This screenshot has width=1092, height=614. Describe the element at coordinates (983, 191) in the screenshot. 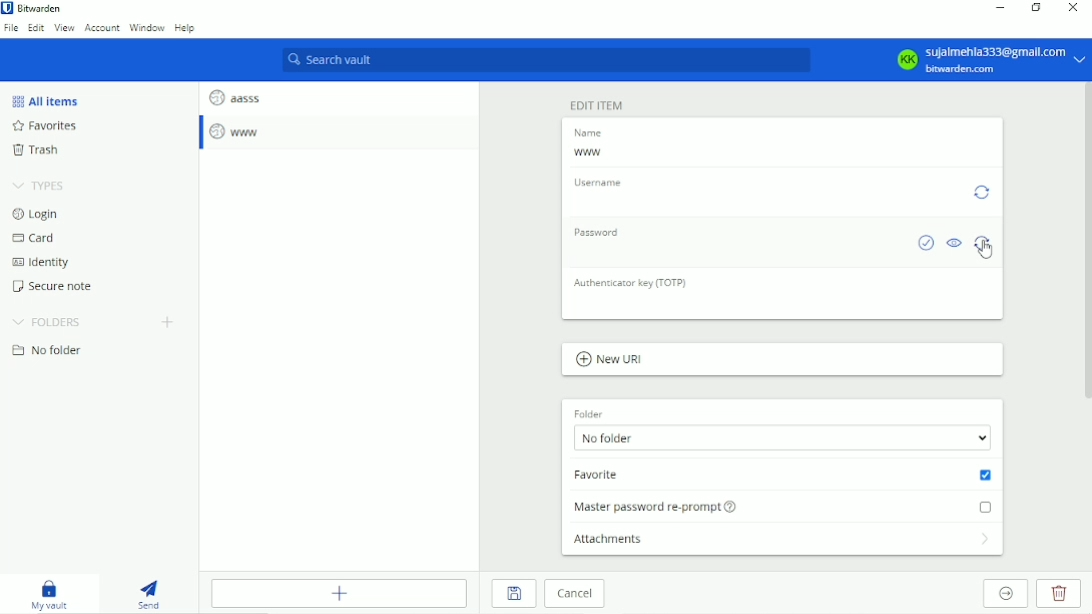

I see `Generate username` at that location.